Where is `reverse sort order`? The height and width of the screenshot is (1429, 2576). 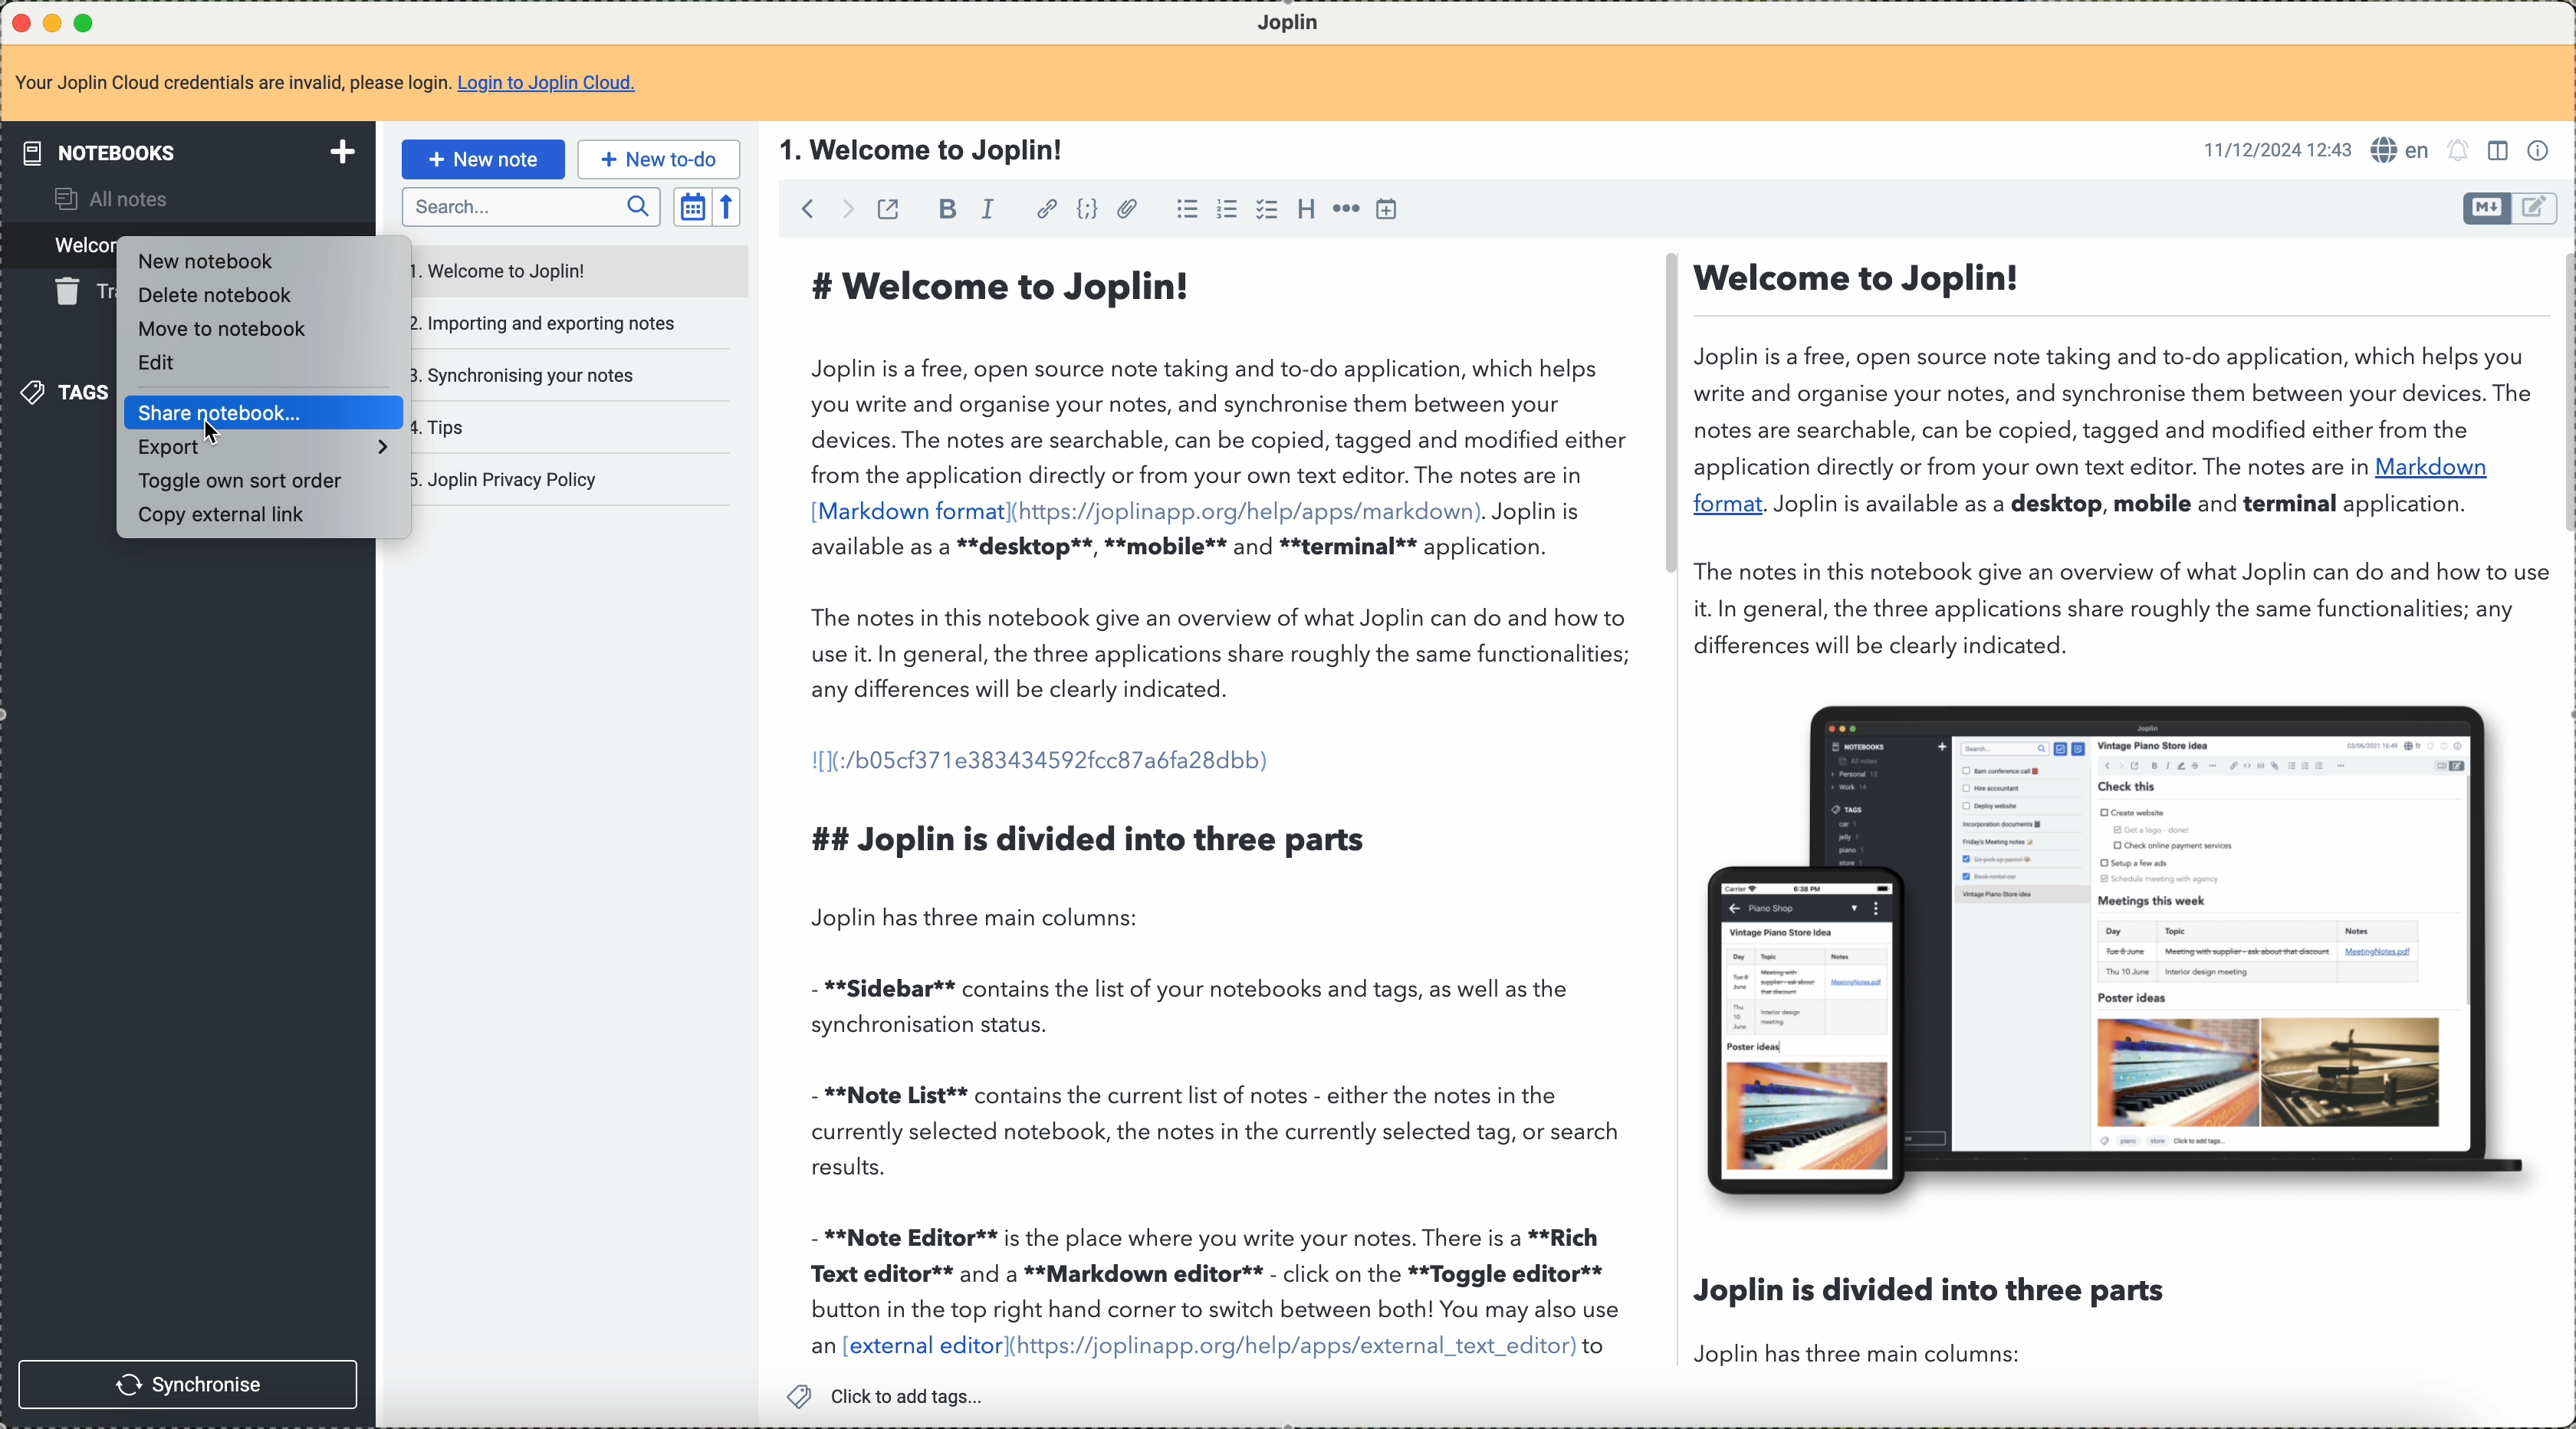
reverse sort order is located at coordinates (725, 207).